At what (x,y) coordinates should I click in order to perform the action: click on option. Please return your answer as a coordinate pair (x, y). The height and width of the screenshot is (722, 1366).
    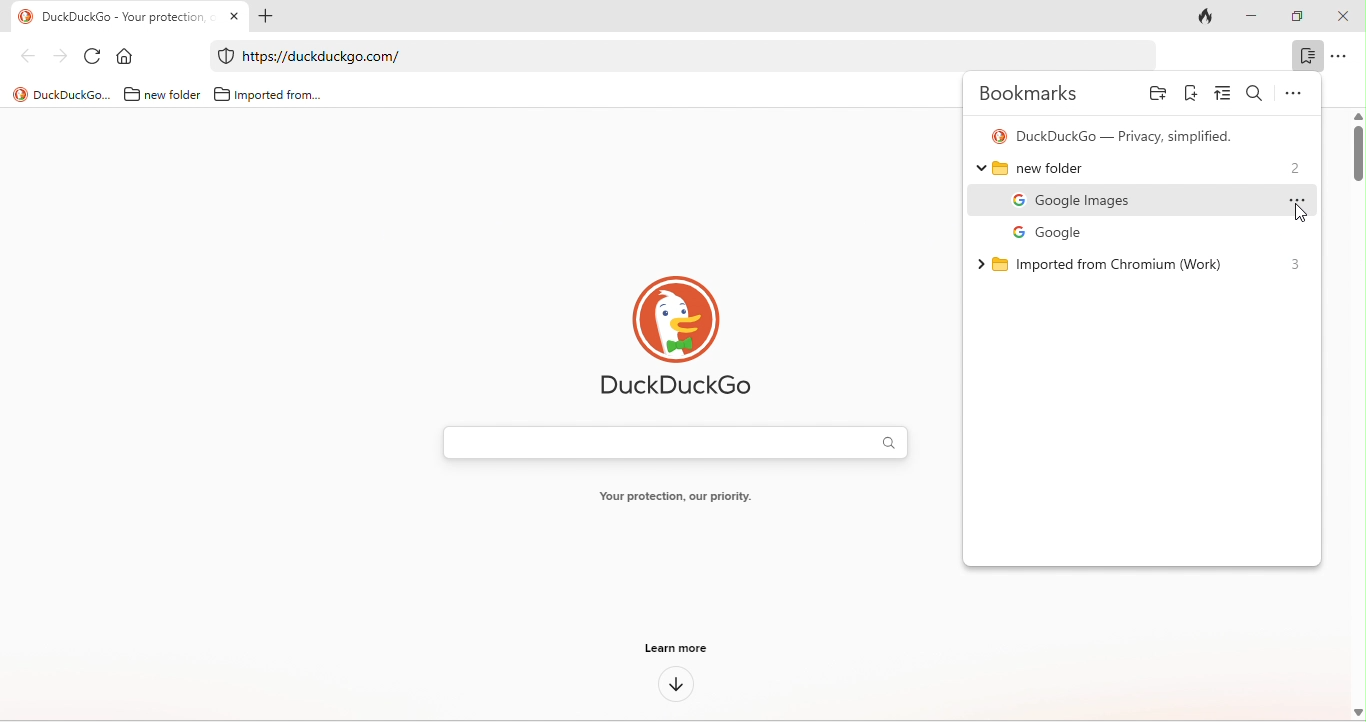
    Looking at the image, I should click on (1340, 57).